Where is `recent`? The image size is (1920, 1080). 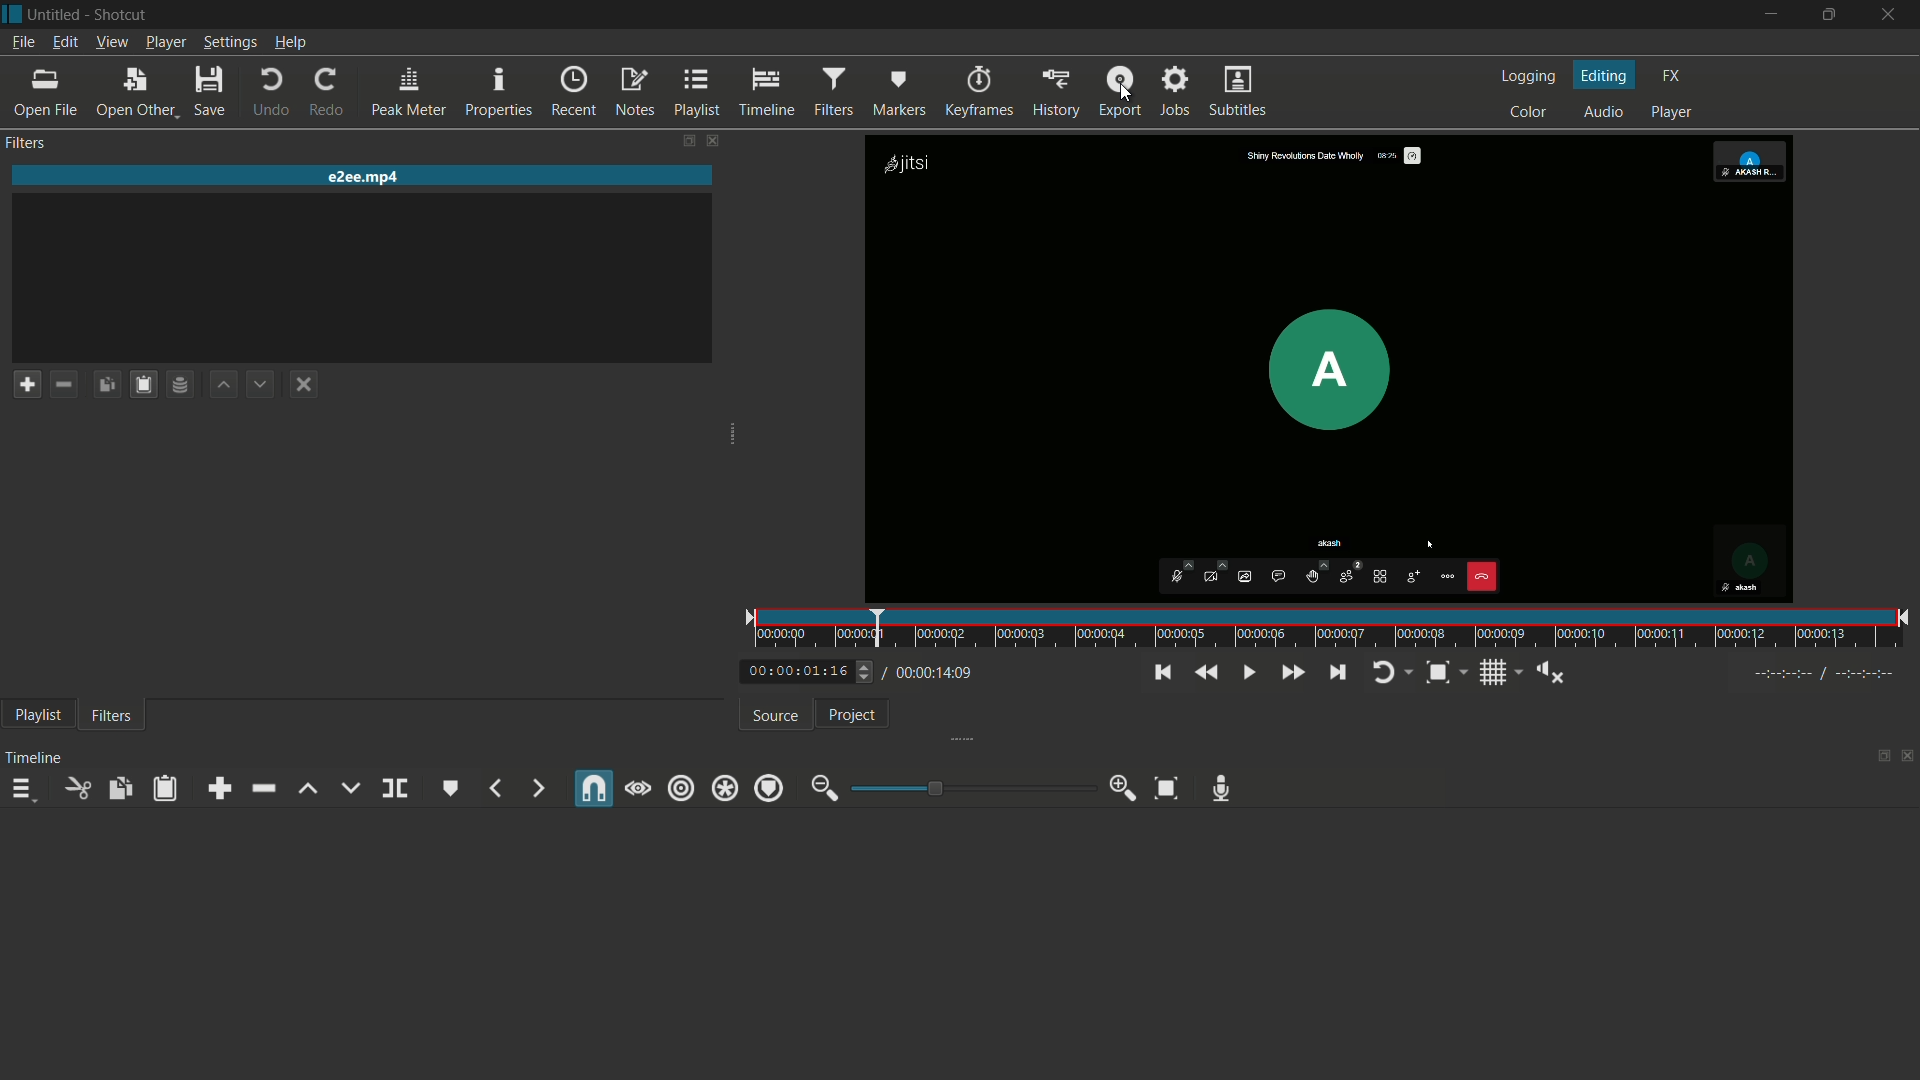 recent is located at coordinates (573, 91).